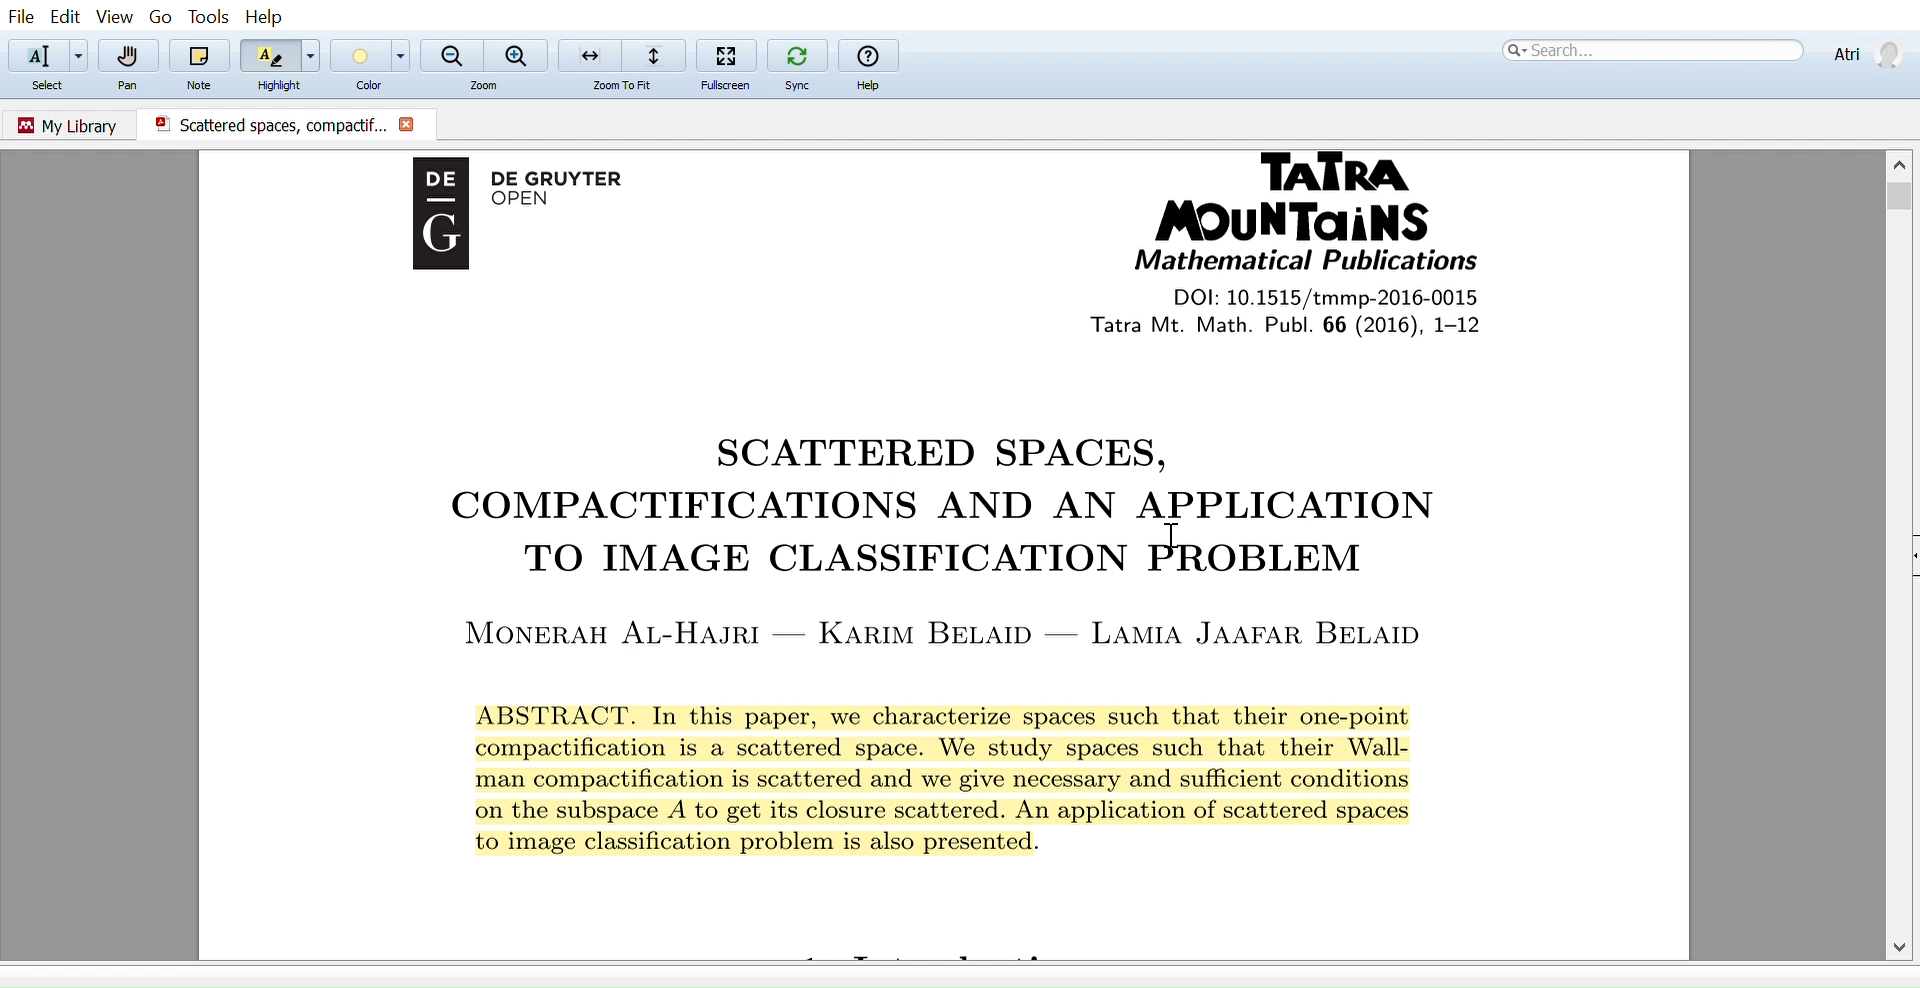  I want to click on Note, so click(200, 55).